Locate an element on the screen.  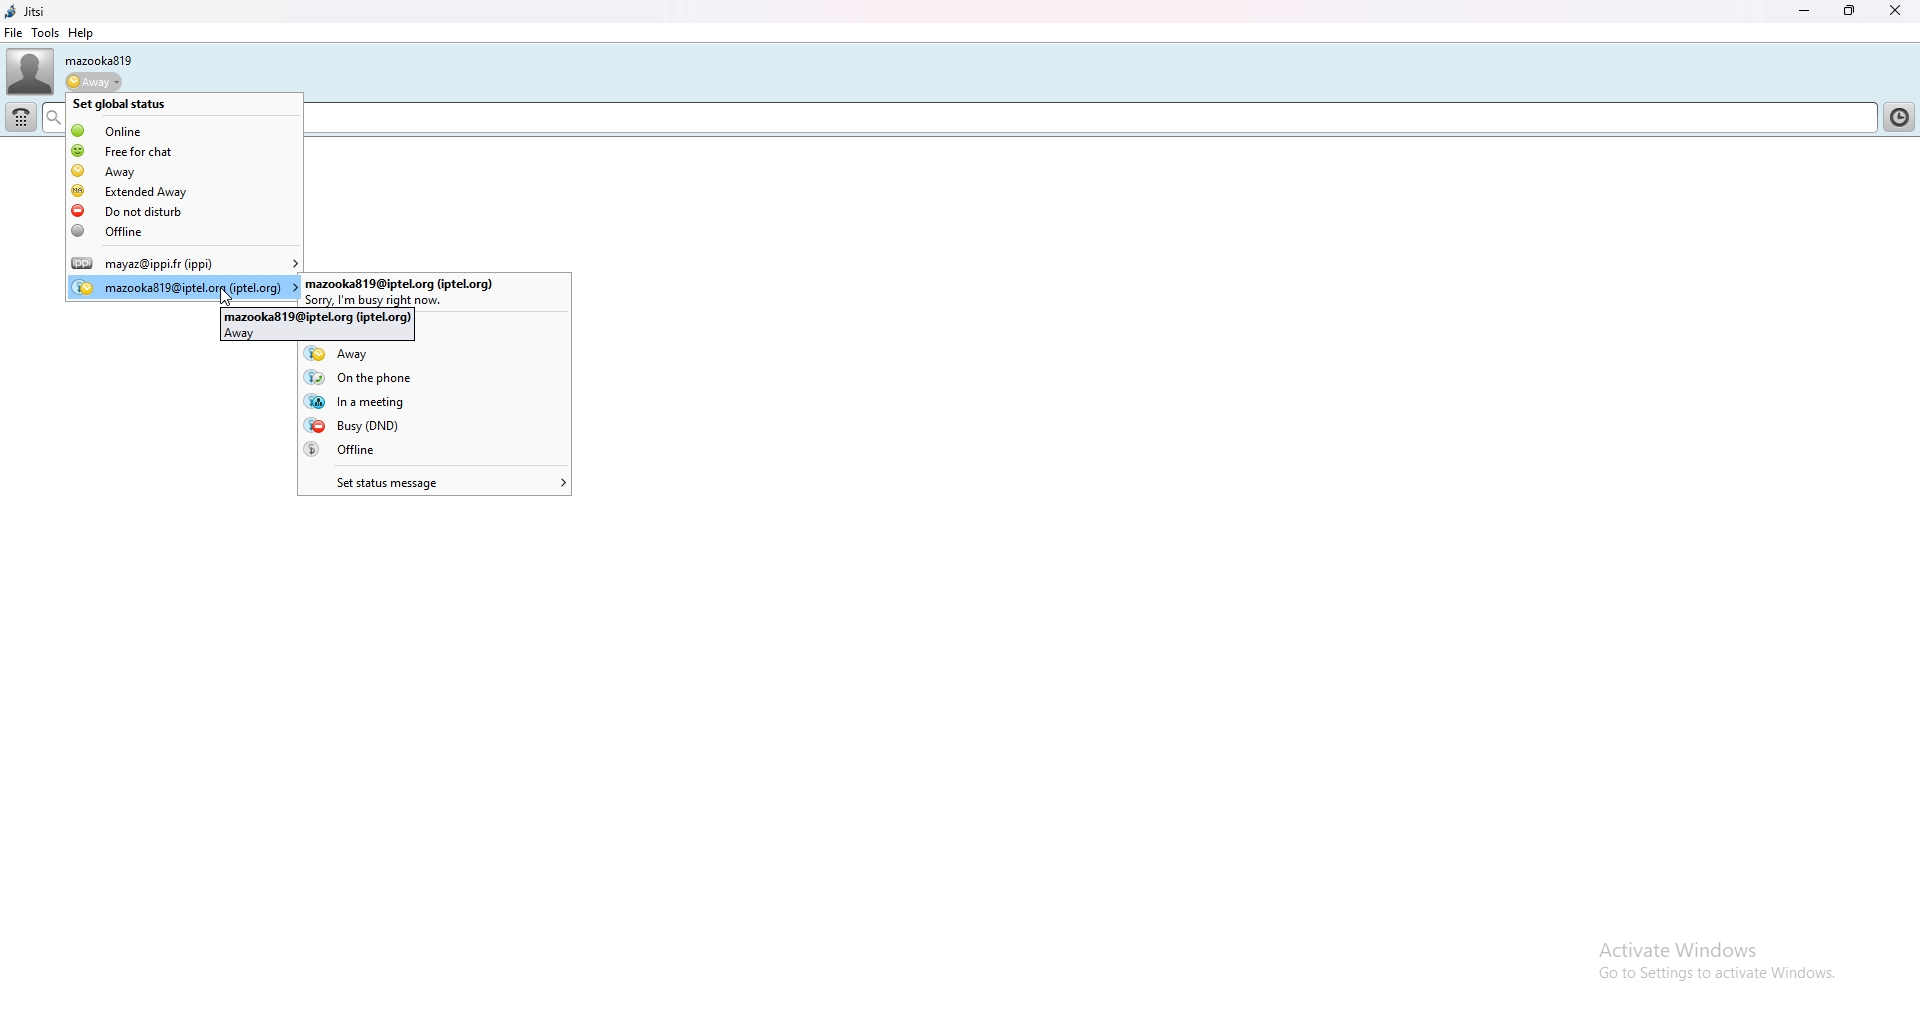
user account is located at coordinates (184, 264).